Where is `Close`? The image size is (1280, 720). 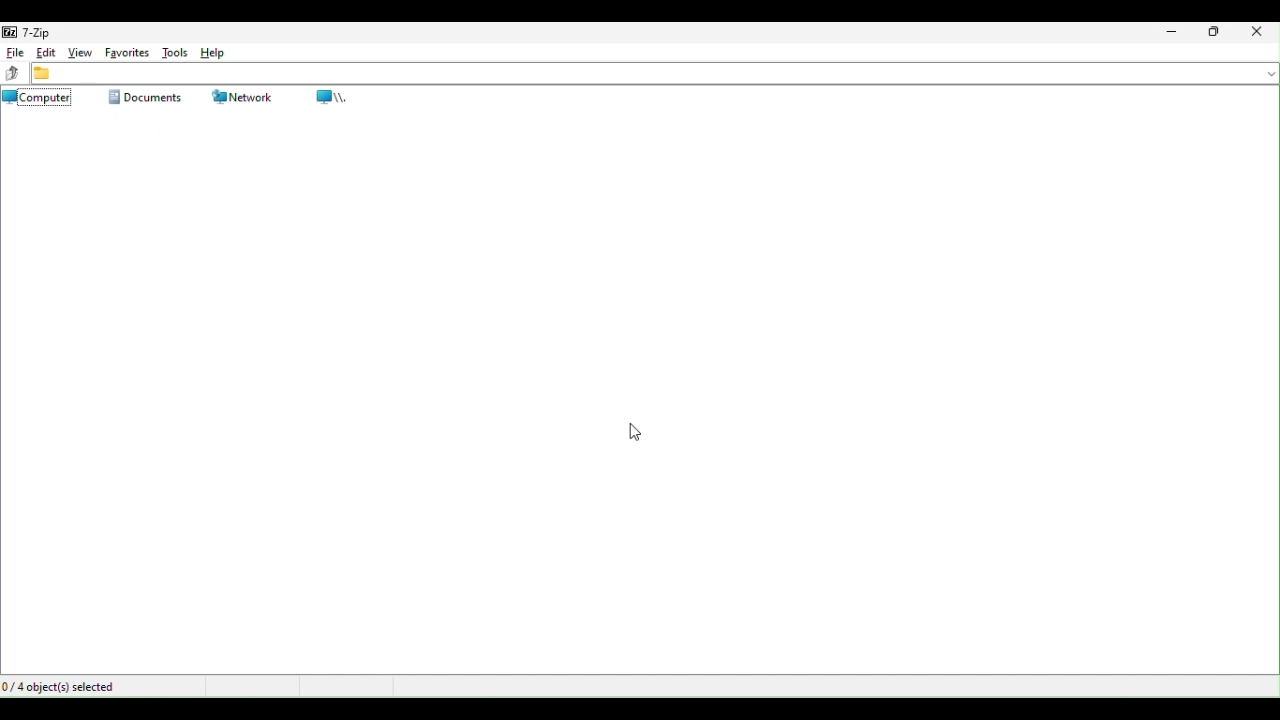 Close is located at coordinates (1260, 34).